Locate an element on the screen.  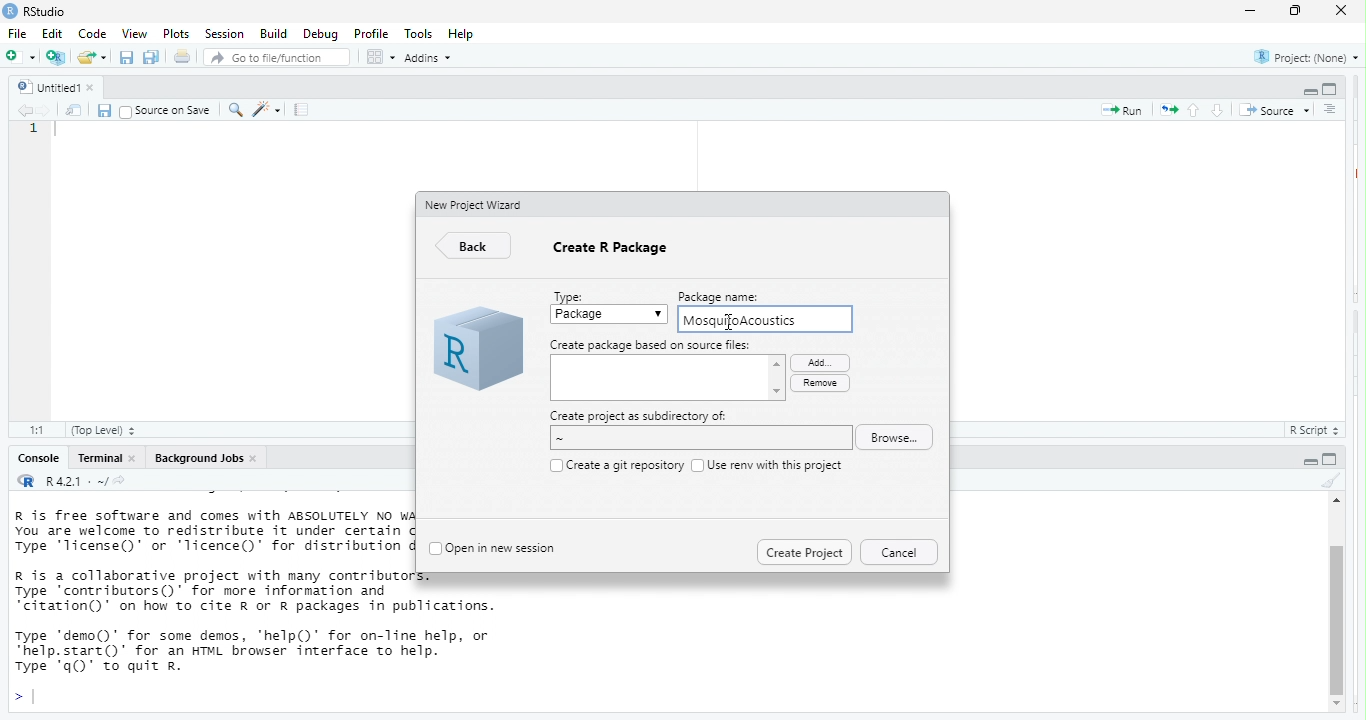
 Go to fie/function is located at coordinates (277, 58).